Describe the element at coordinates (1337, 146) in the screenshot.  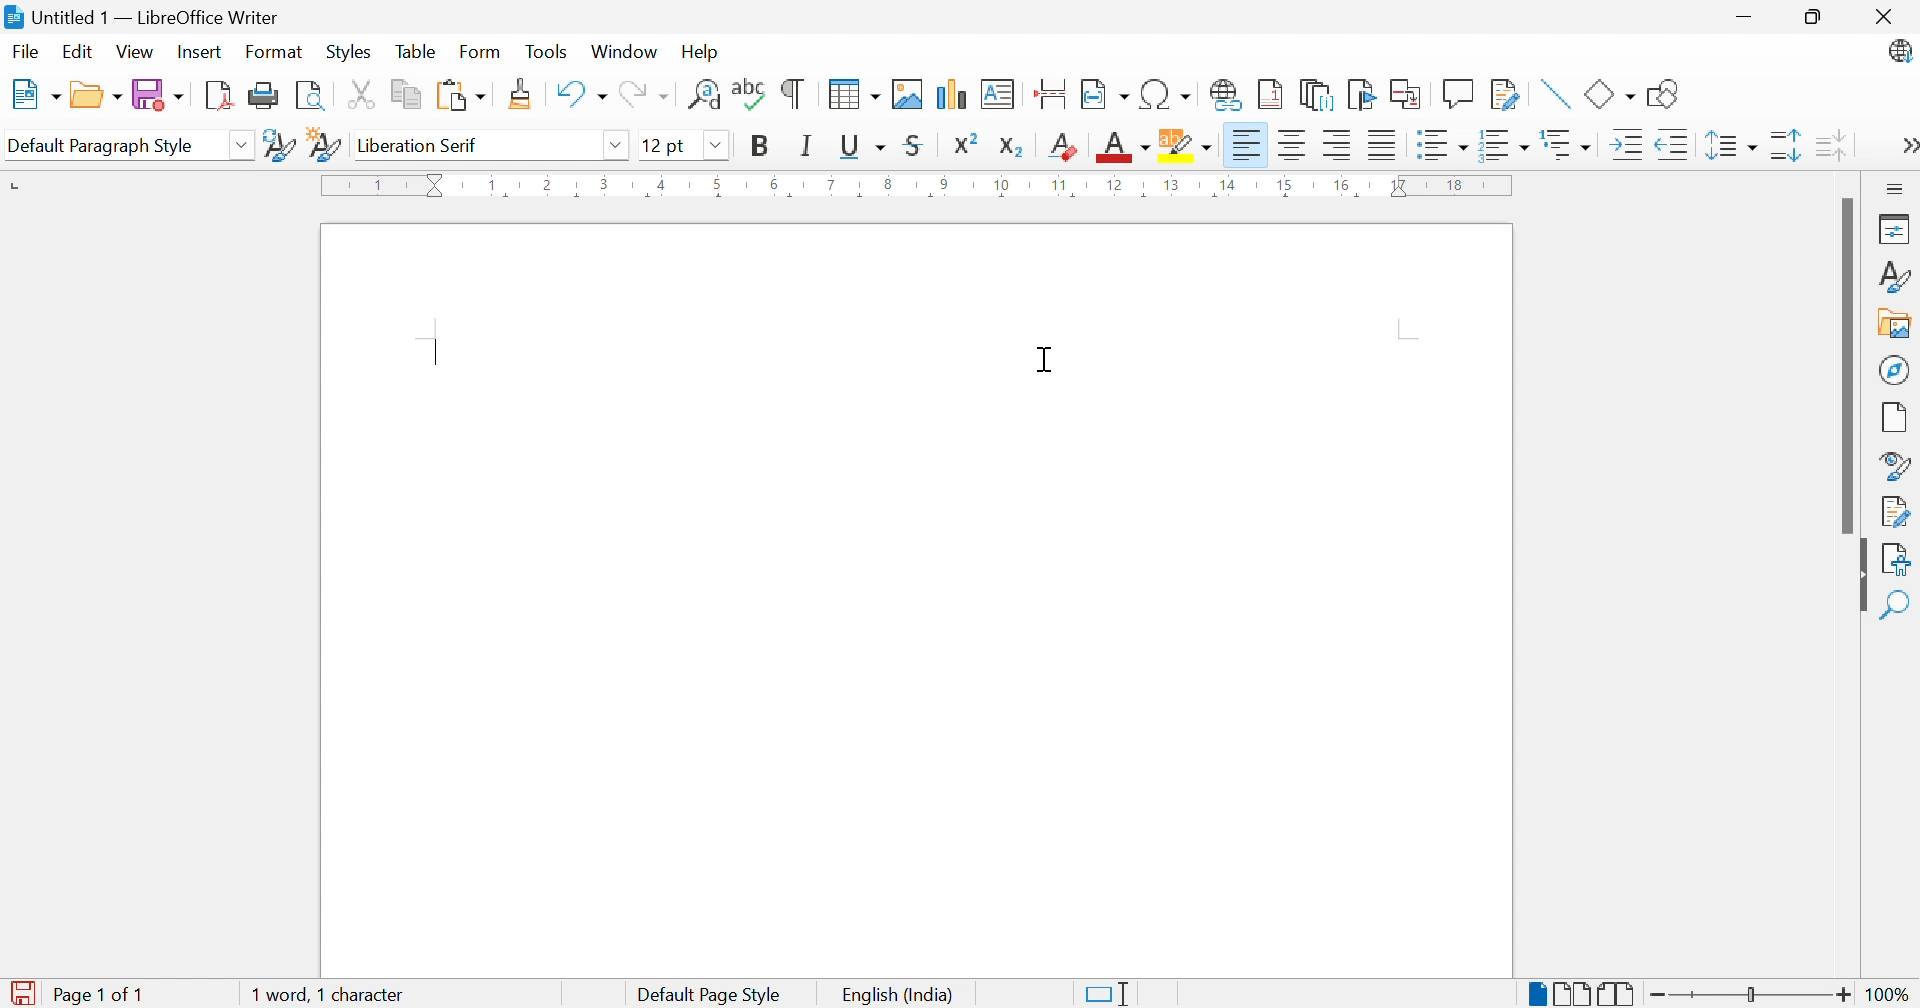
I see `Align Right` at that location.